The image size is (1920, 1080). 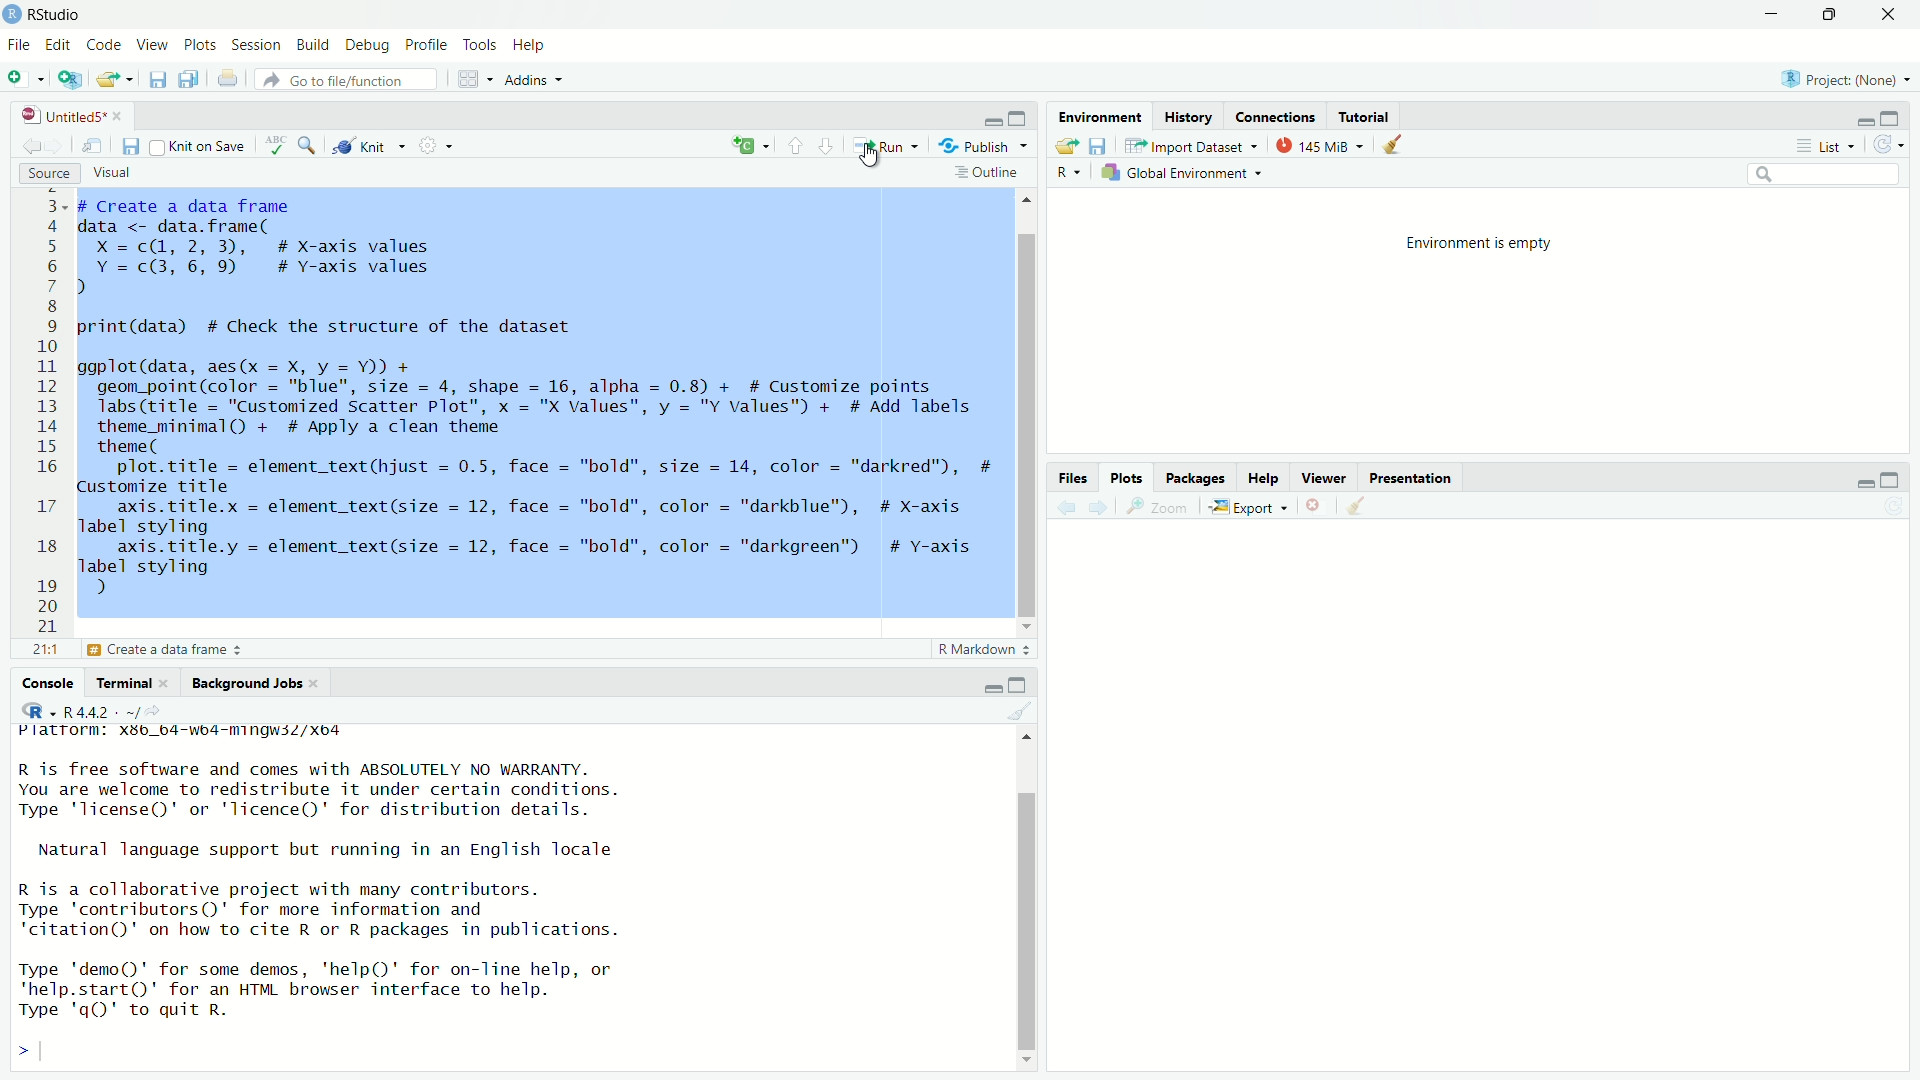 I want to click on Export , so click(x=1242, y=507).